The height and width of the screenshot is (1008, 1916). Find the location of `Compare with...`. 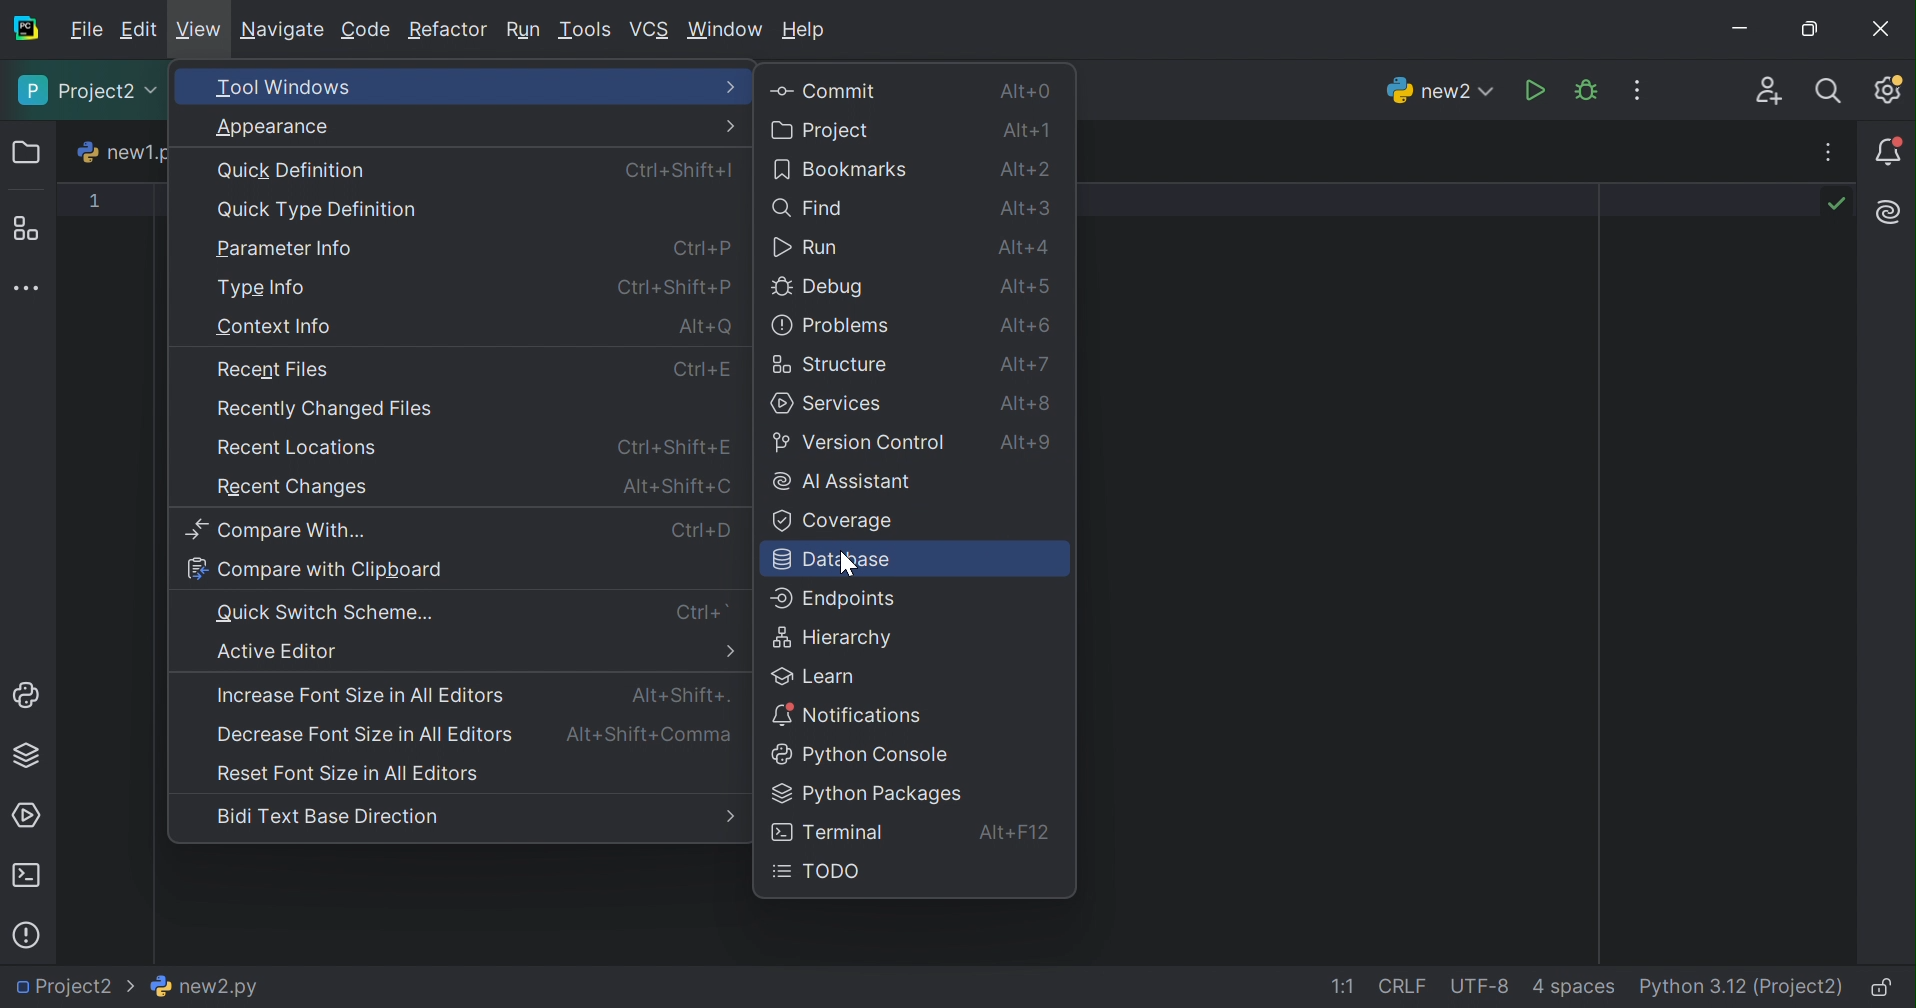

Compare with... is located at coordinates (276, 531).